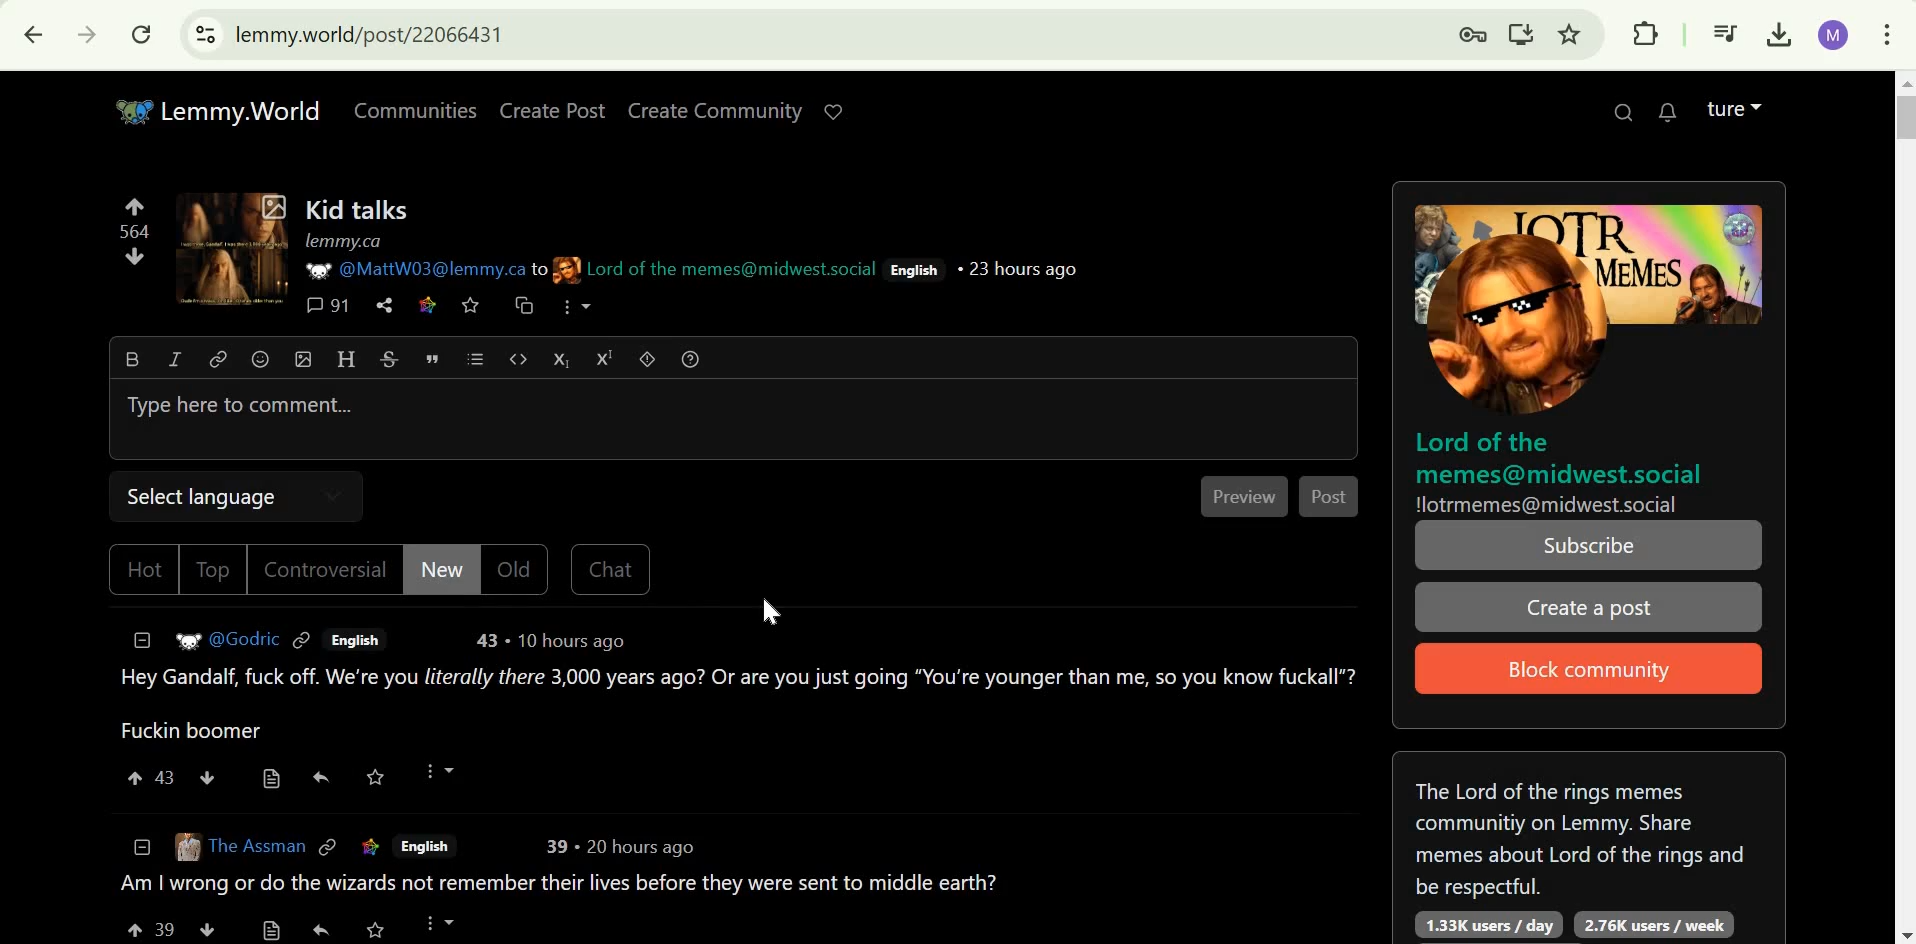 The image size is (1916, 944). I want to click on quote, so click(431, 357).